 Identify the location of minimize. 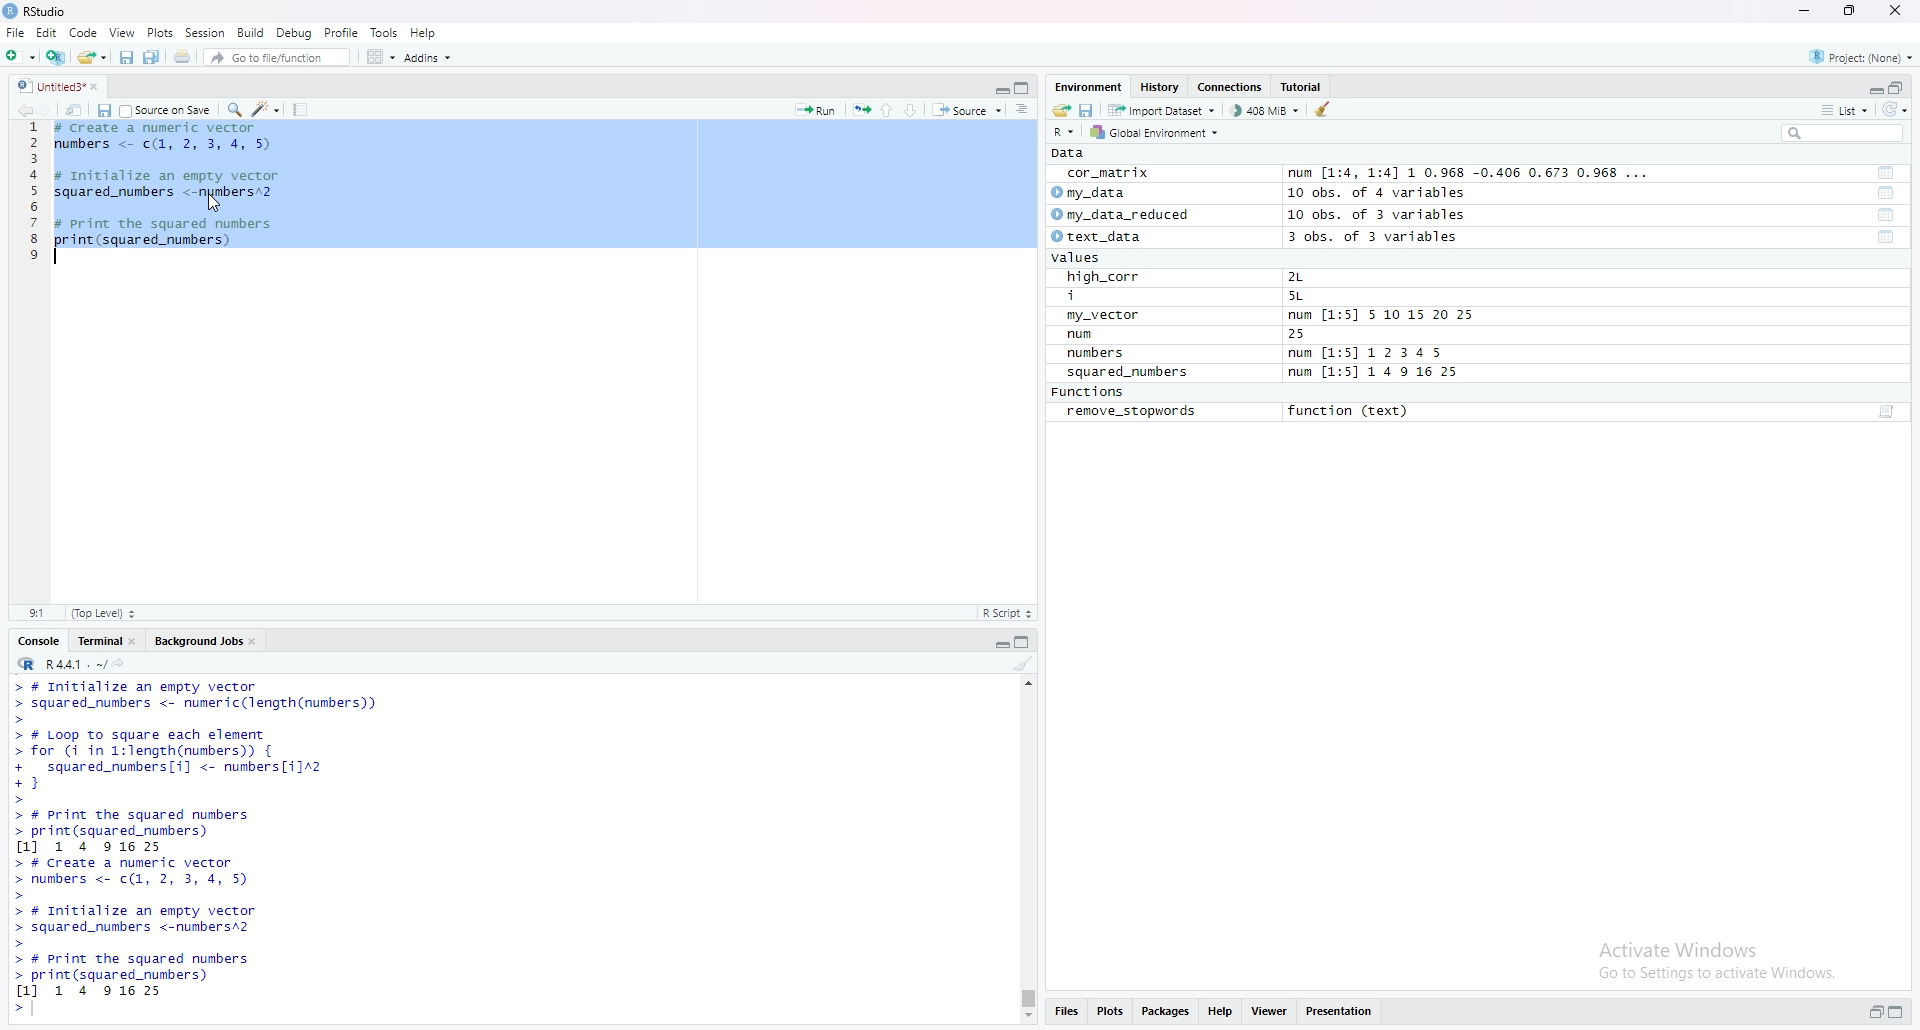
(1873, 86).